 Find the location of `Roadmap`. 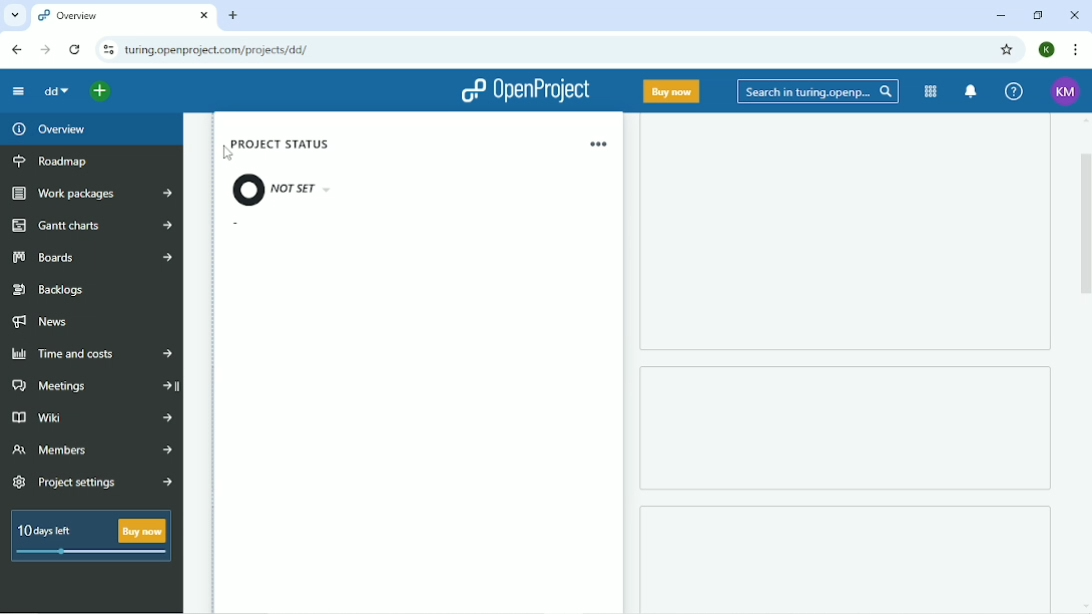

Roadmap is located at coordinates (53, 161).